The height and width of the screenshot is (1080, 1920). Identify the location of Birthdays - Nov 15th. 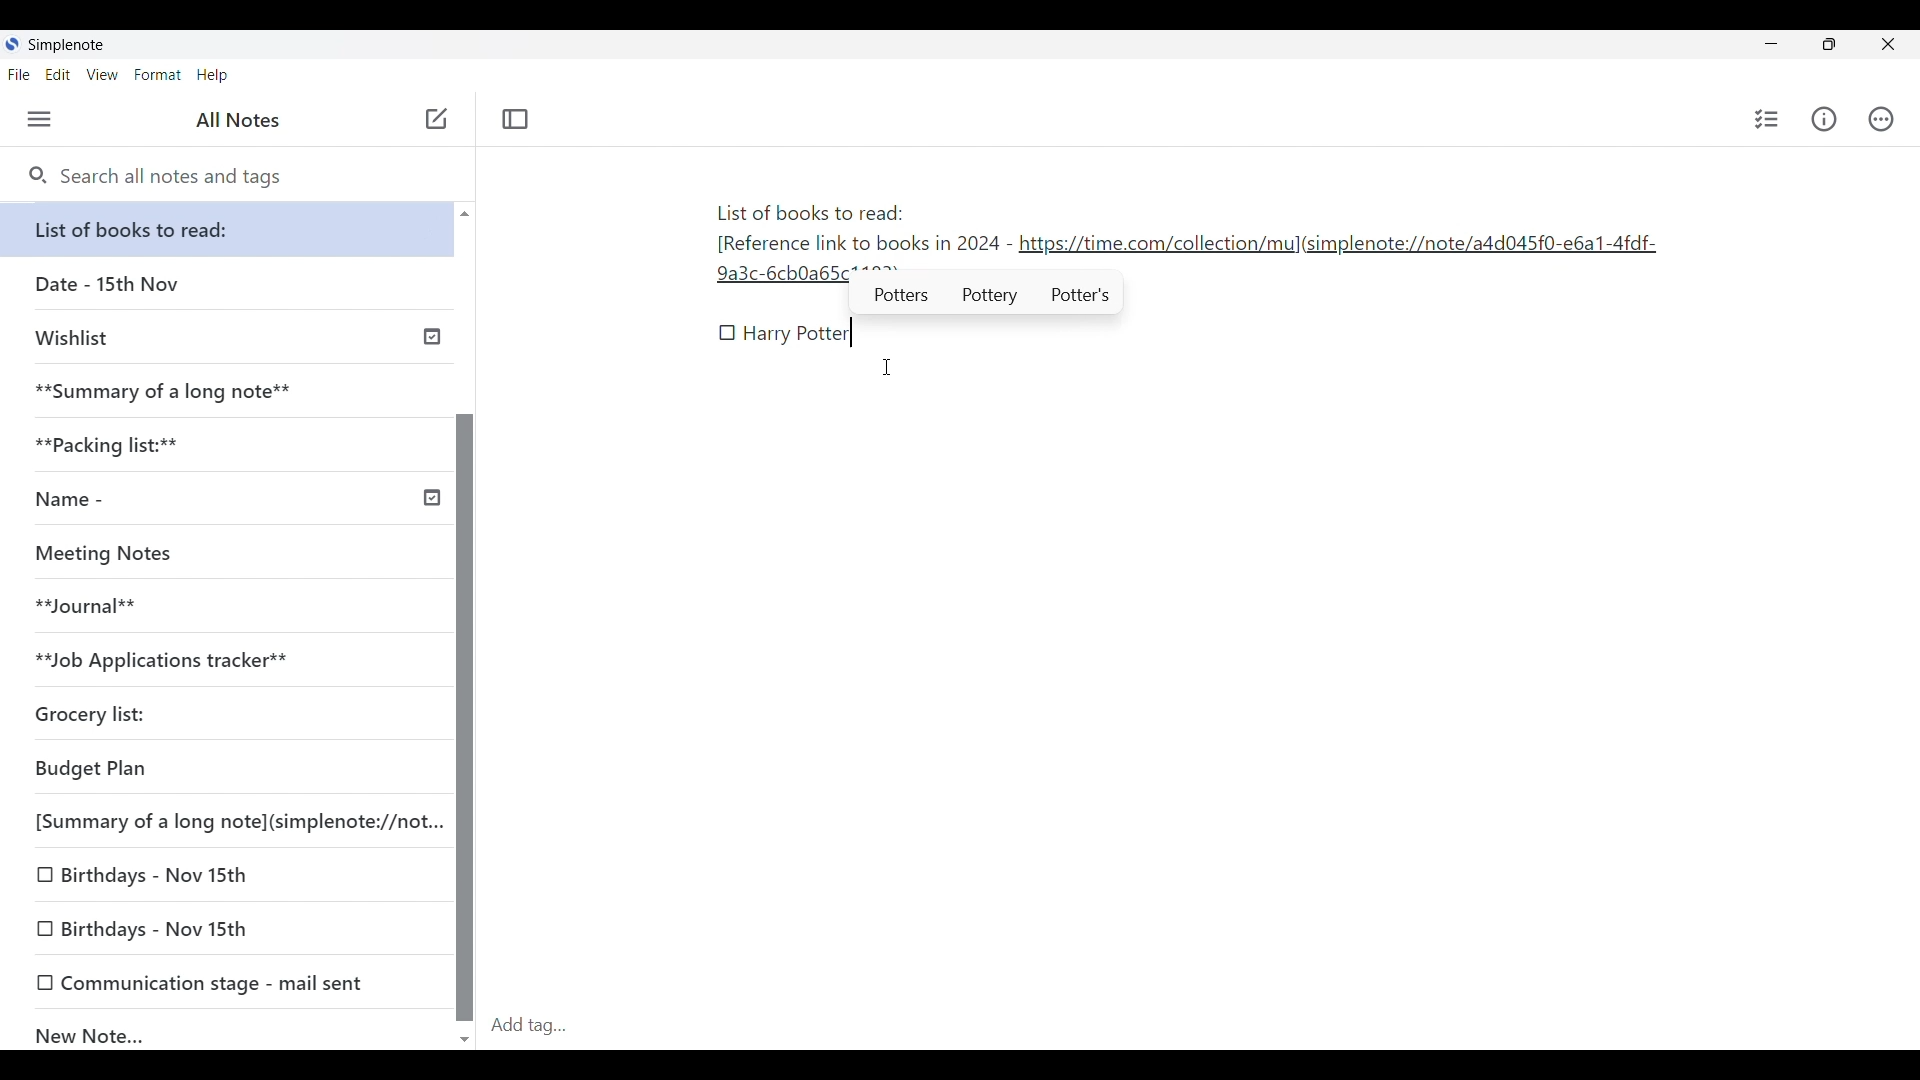
(226, 876).